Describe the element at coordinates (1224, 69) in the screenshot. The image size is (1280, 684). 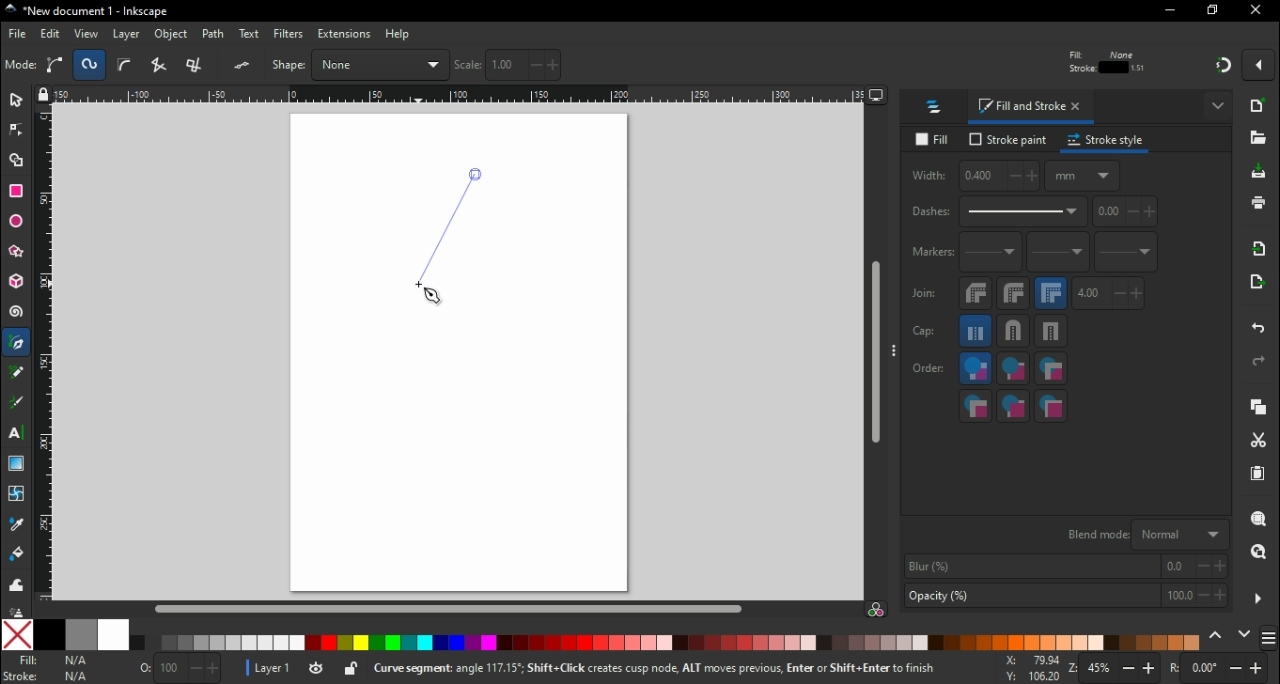
I see `snapping: on/off` at that location.